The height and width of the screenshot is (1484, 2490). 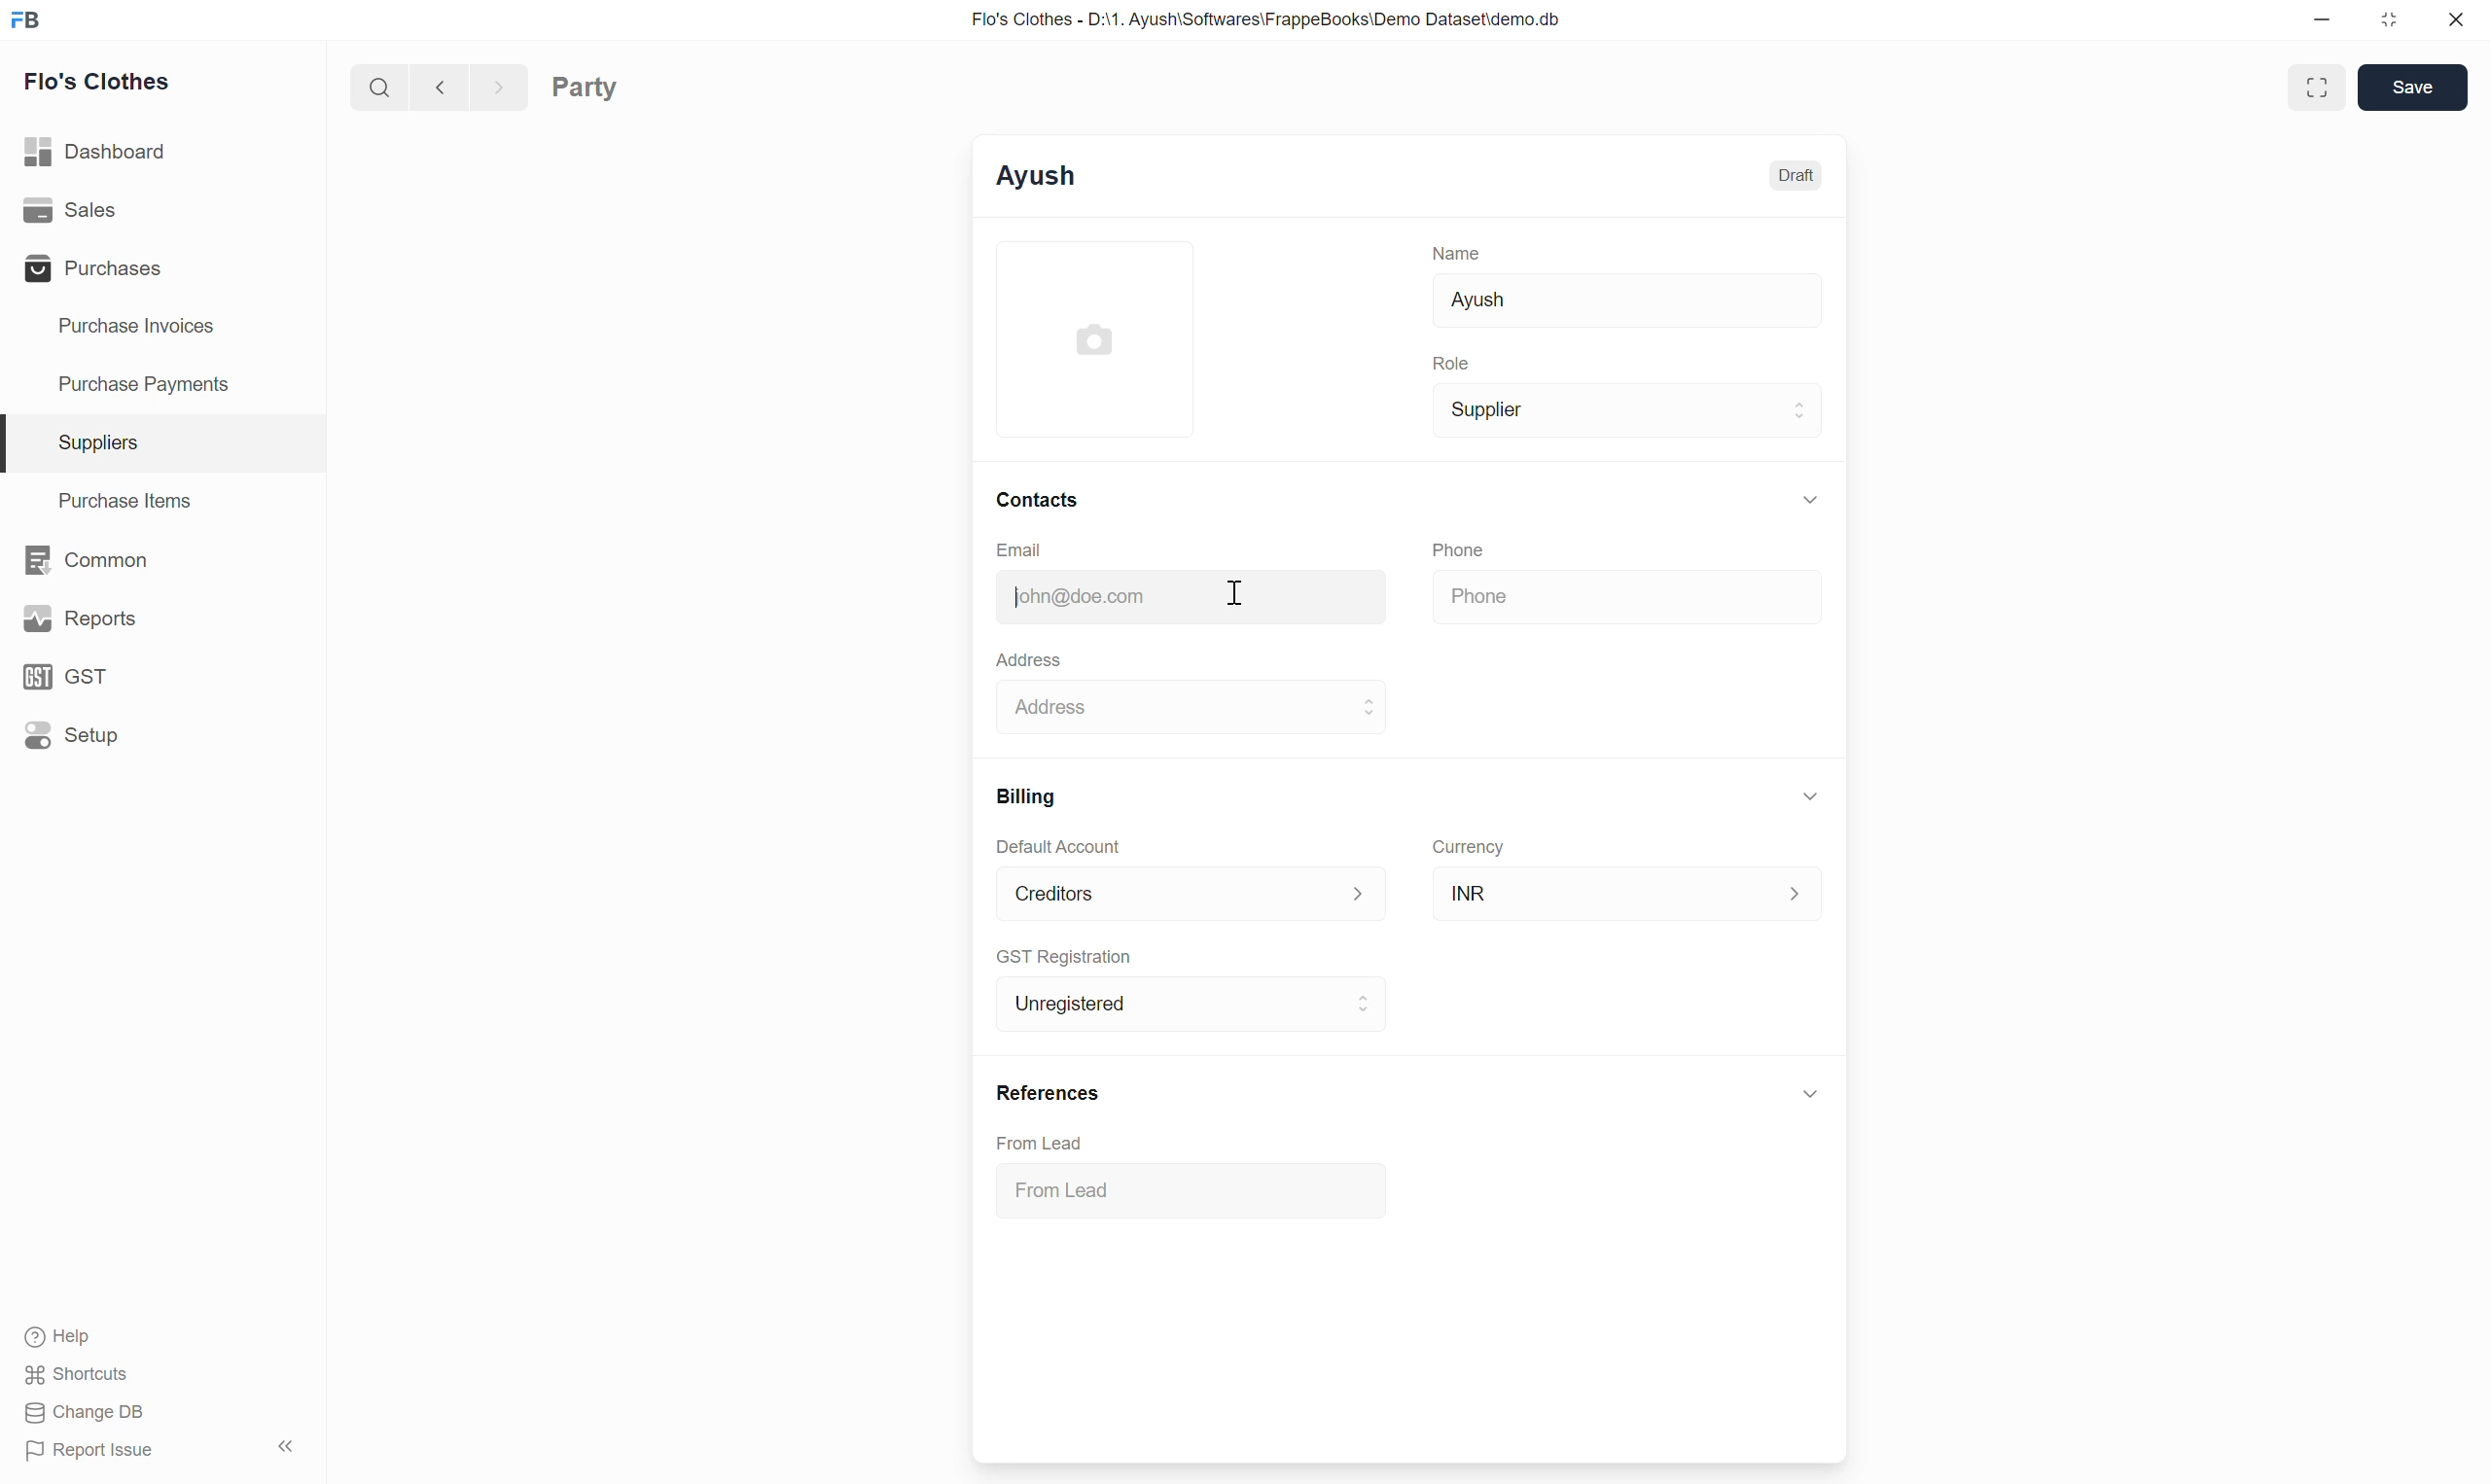 What do you see at coordinates (1191, 706) in the screenshot?
I see `Address` at bounding box center [1191, 706].